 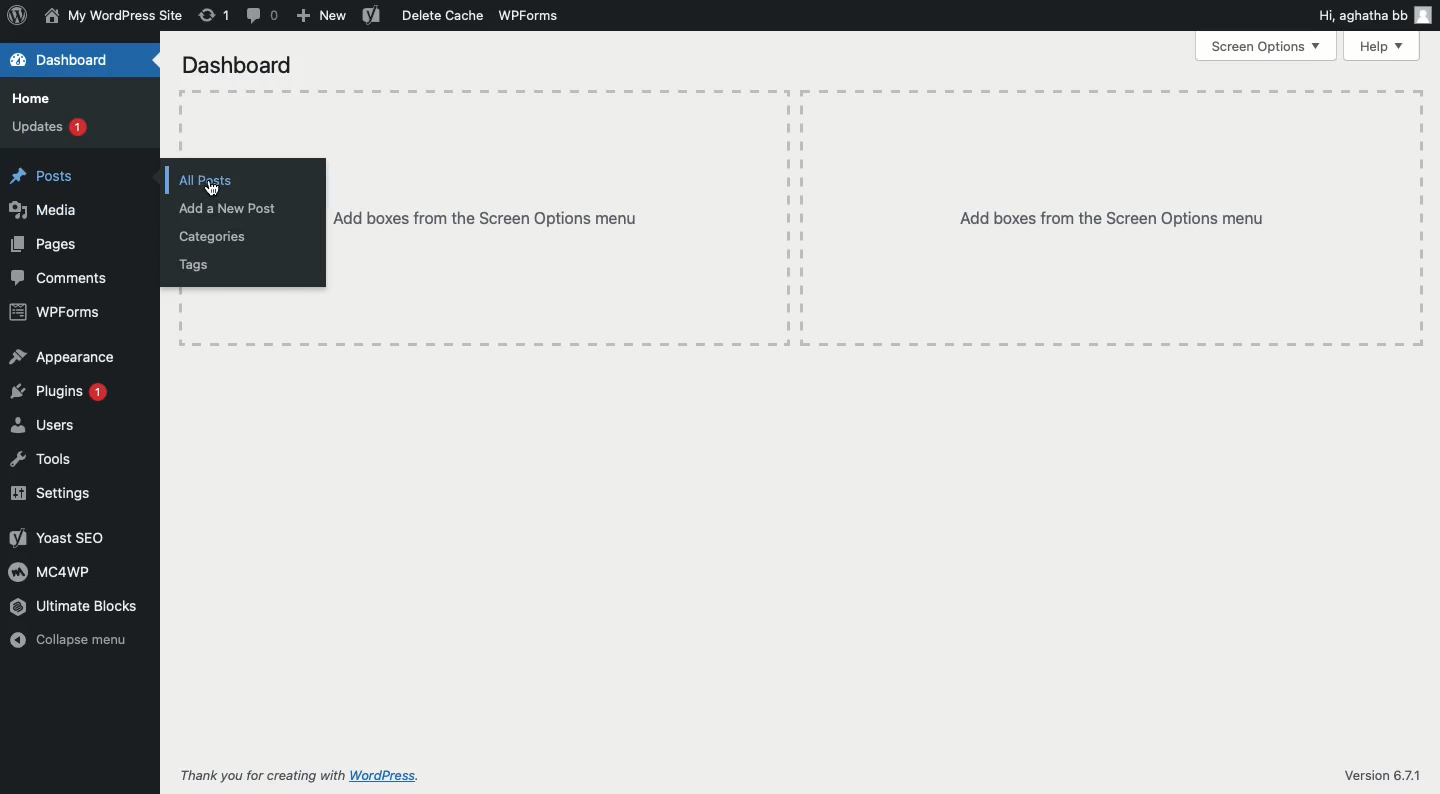 I want to click on cursor, so click(x=215, y=188).